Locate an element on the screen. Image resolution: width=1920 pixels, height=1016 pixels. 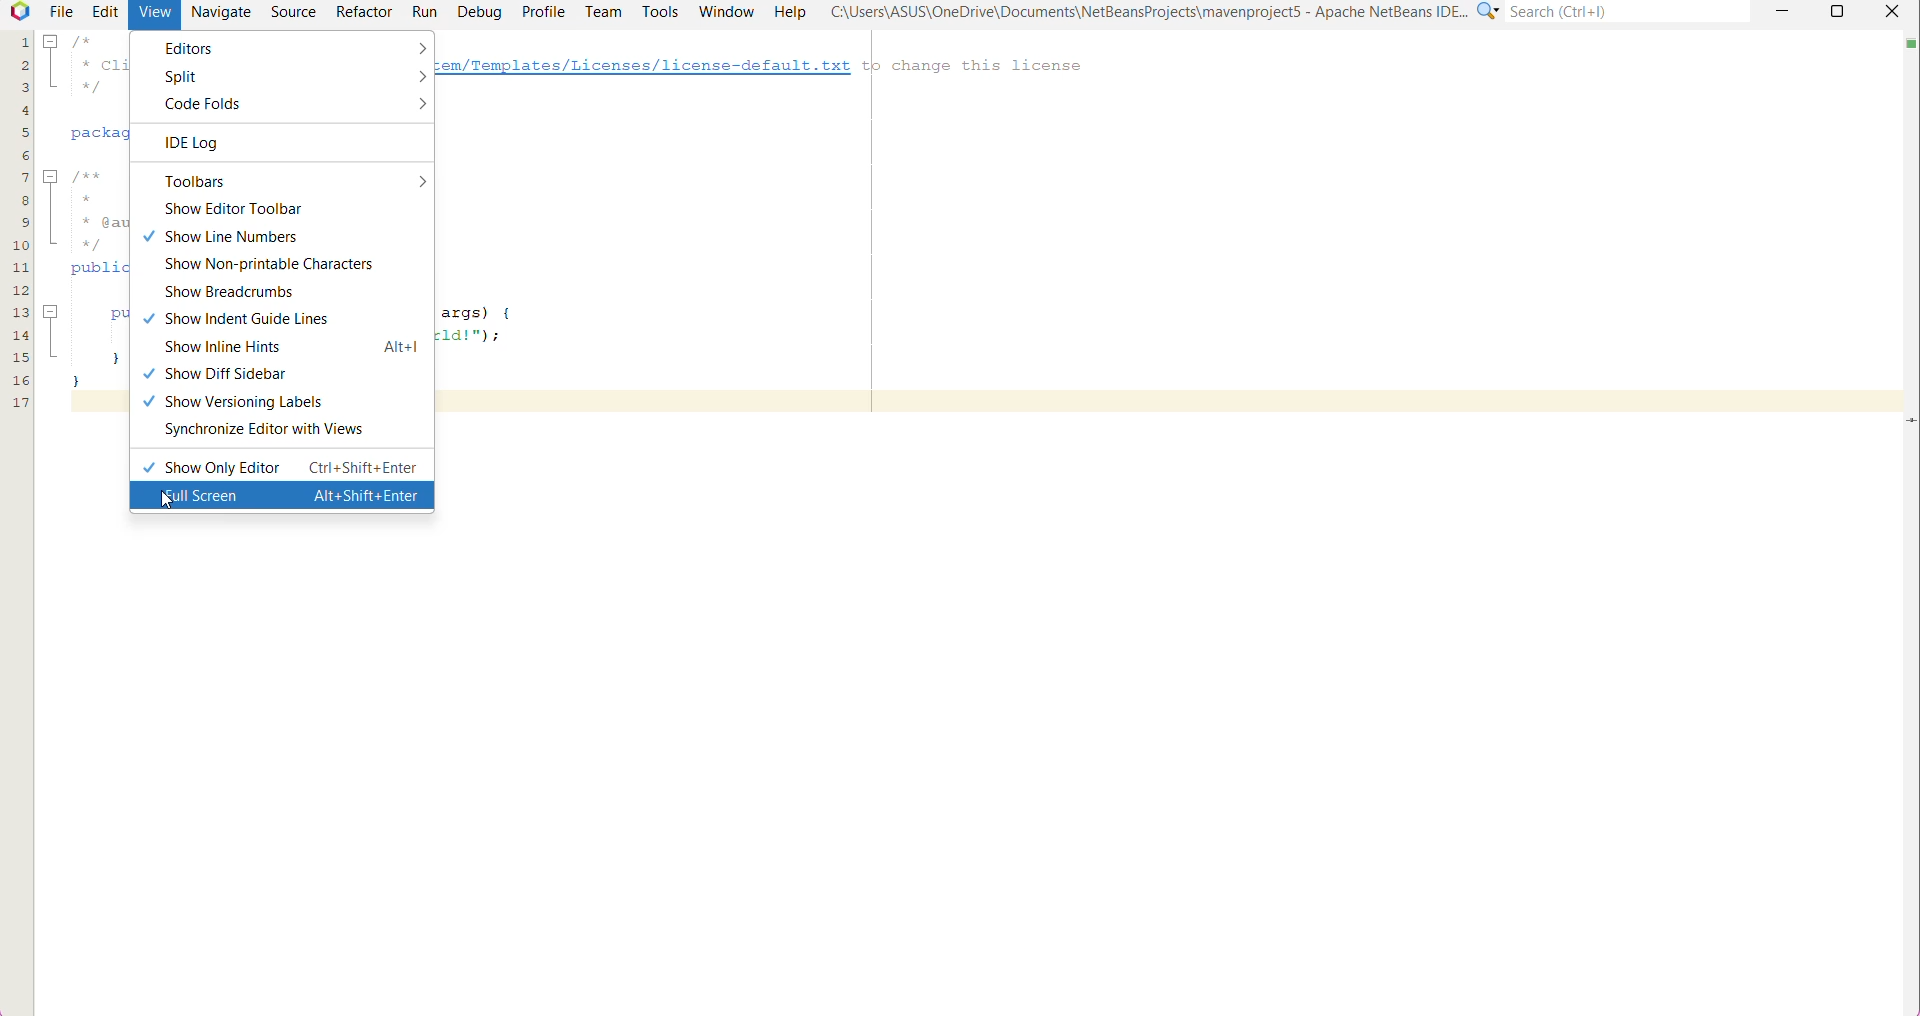
Show Line Numbers is located at coordinates (235, 238).